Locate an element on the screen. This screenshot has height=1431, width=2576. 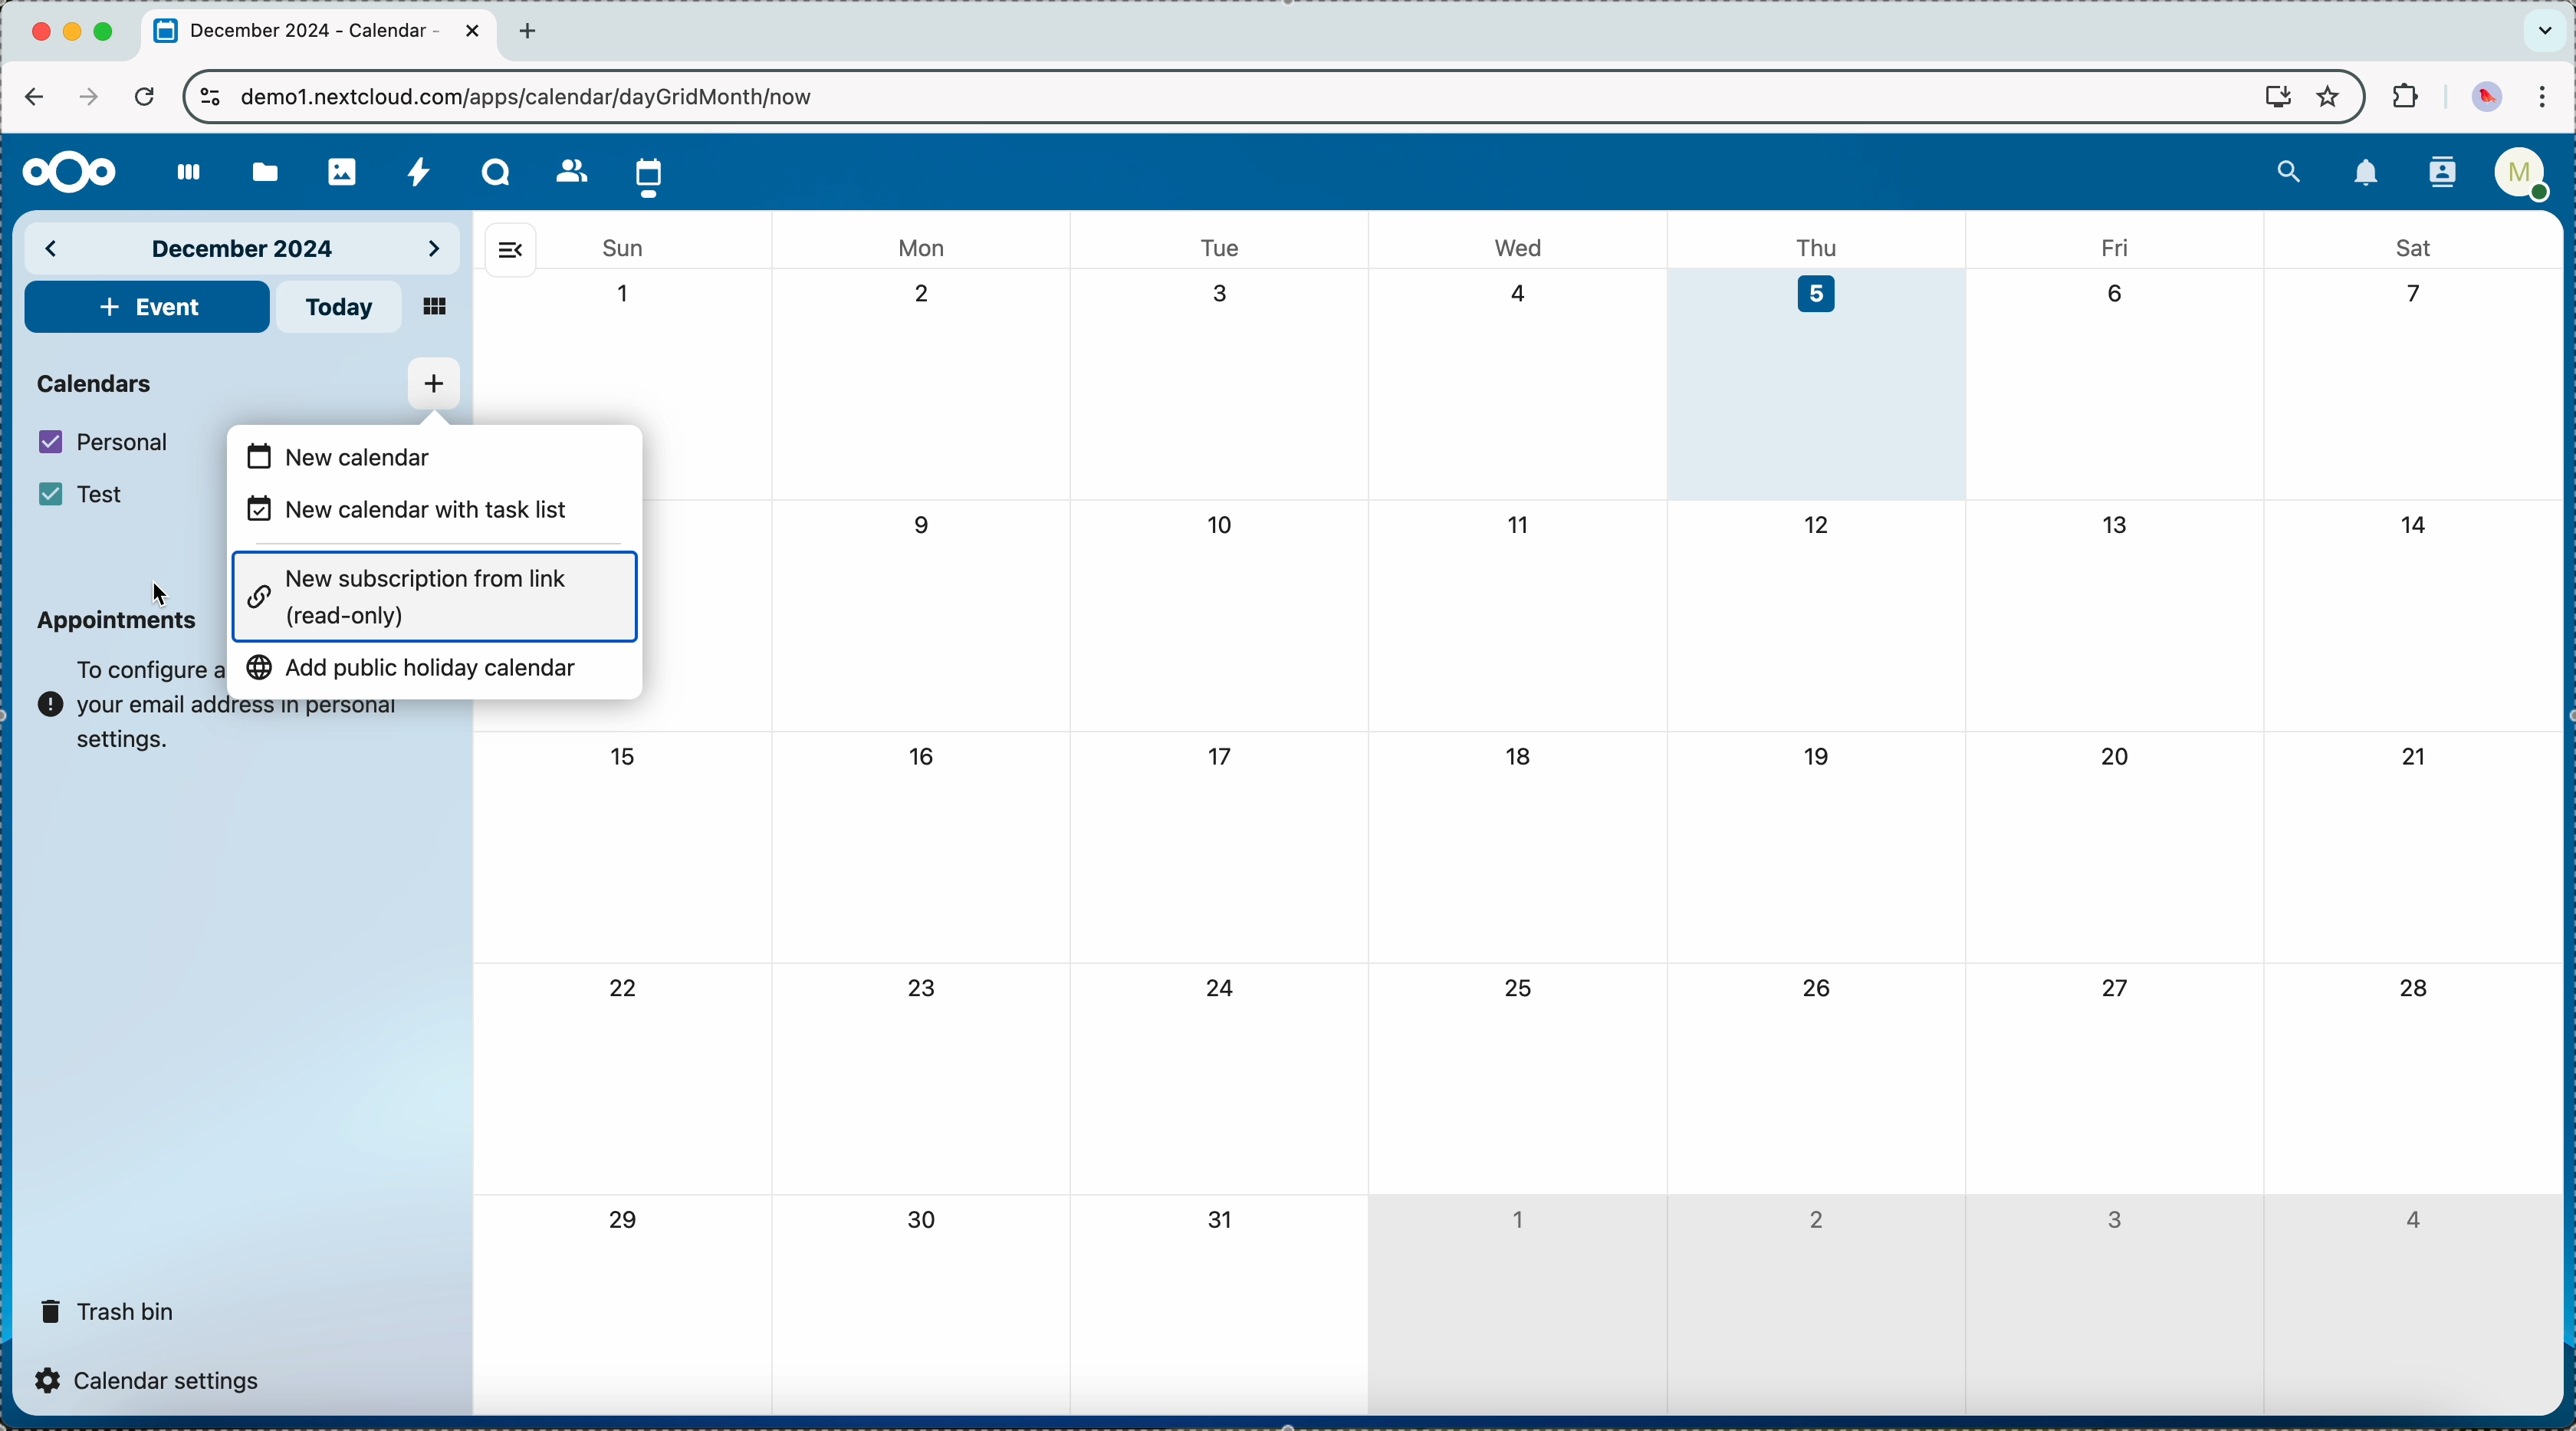
fri is located at coordinates (2112, 246).